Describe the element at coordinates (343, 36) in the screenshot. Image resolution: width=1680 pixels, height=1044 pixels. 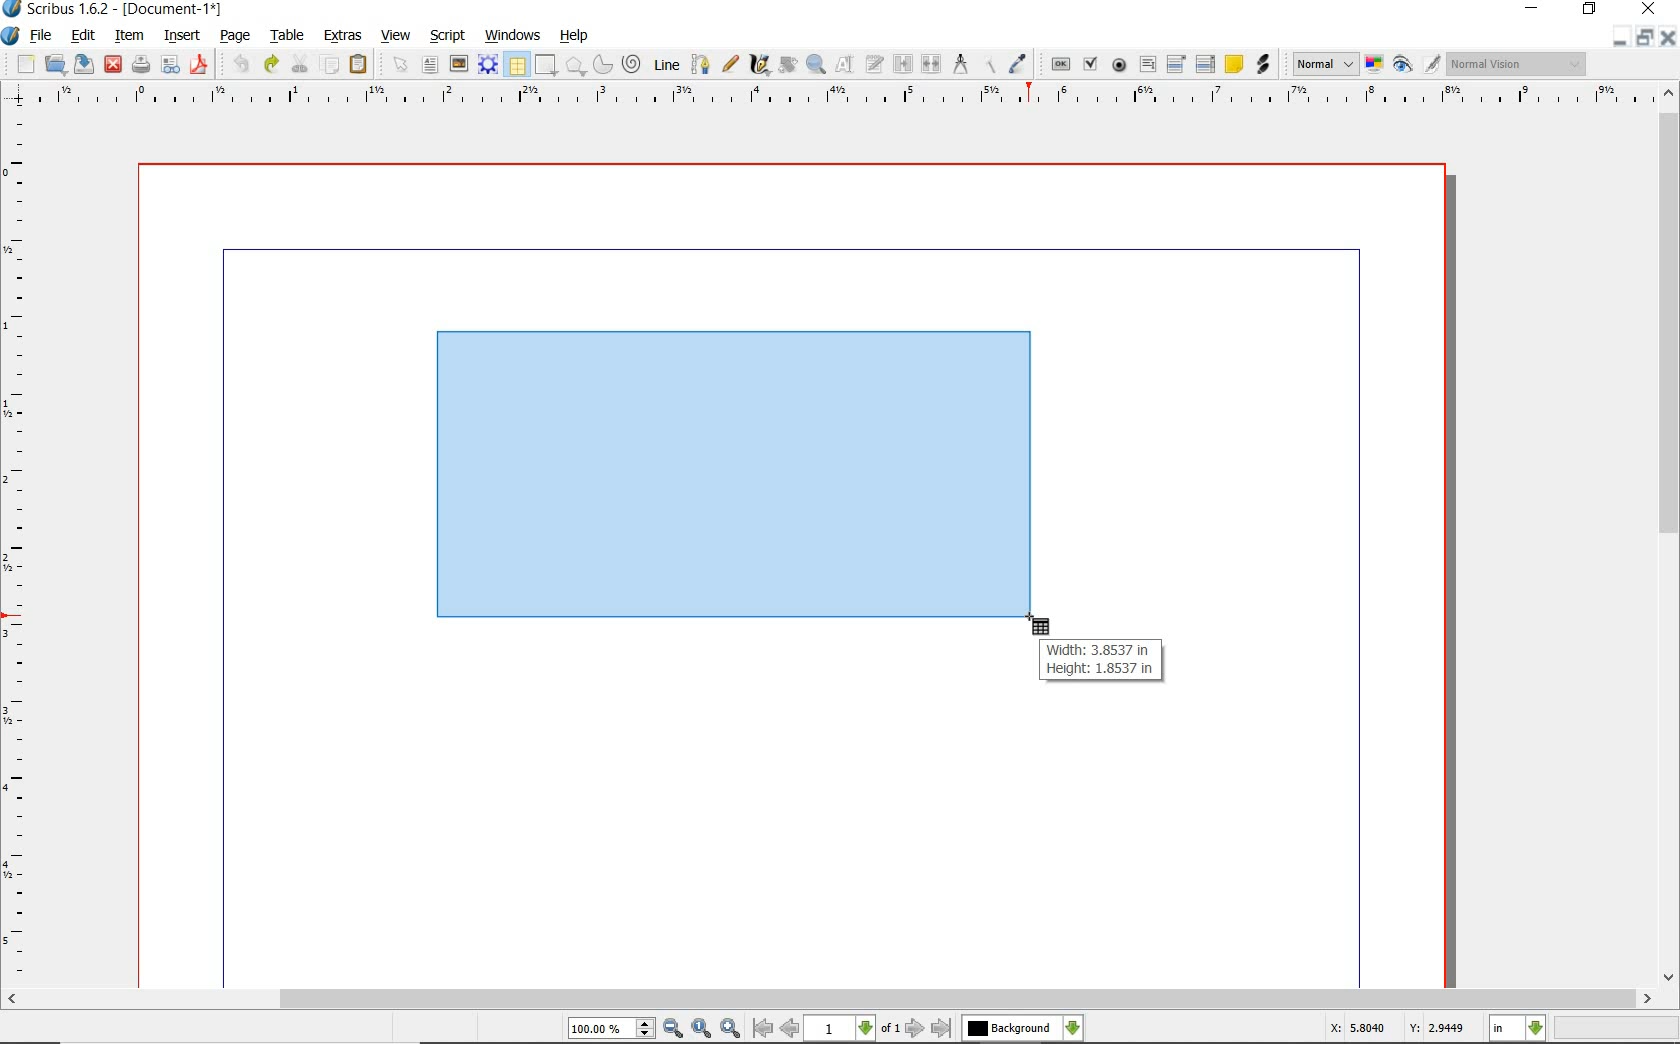
I see `extras` at that location.